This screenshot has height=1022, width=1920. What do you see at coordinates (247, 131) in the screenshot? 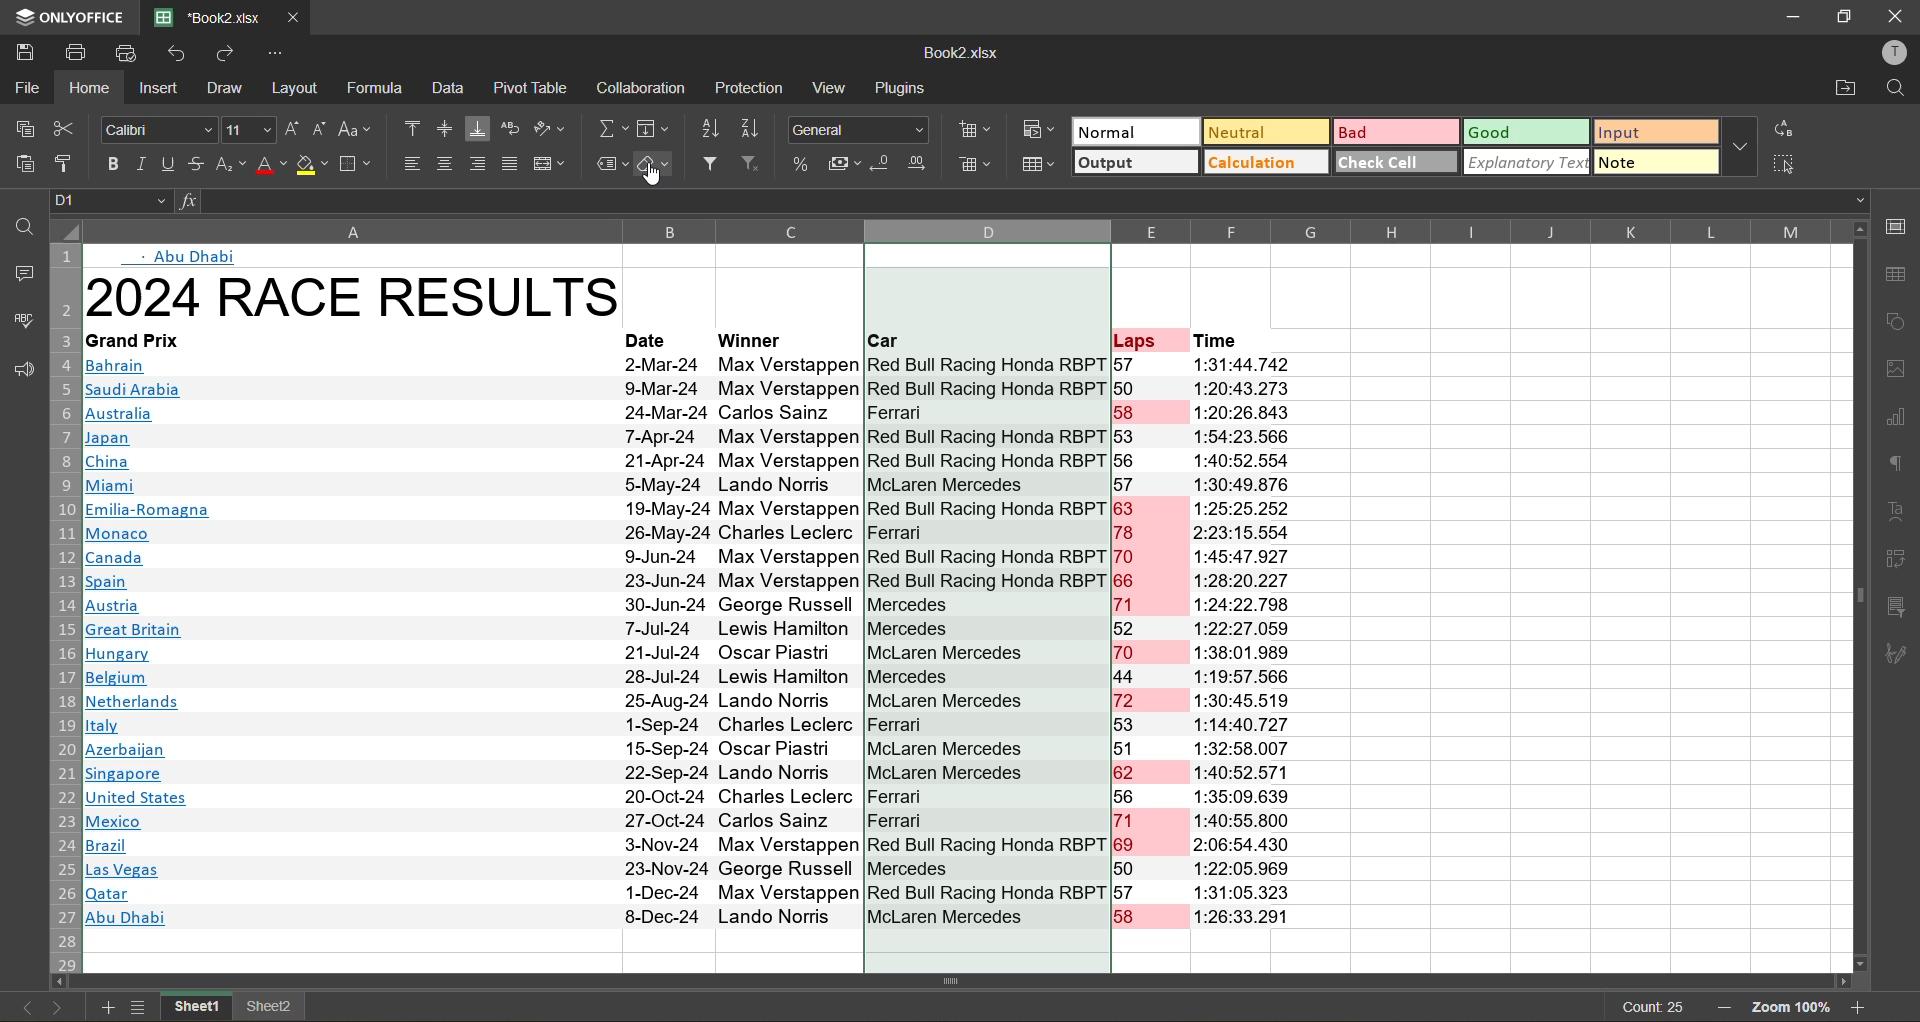
I see `11` at bounding box center [247, 131].